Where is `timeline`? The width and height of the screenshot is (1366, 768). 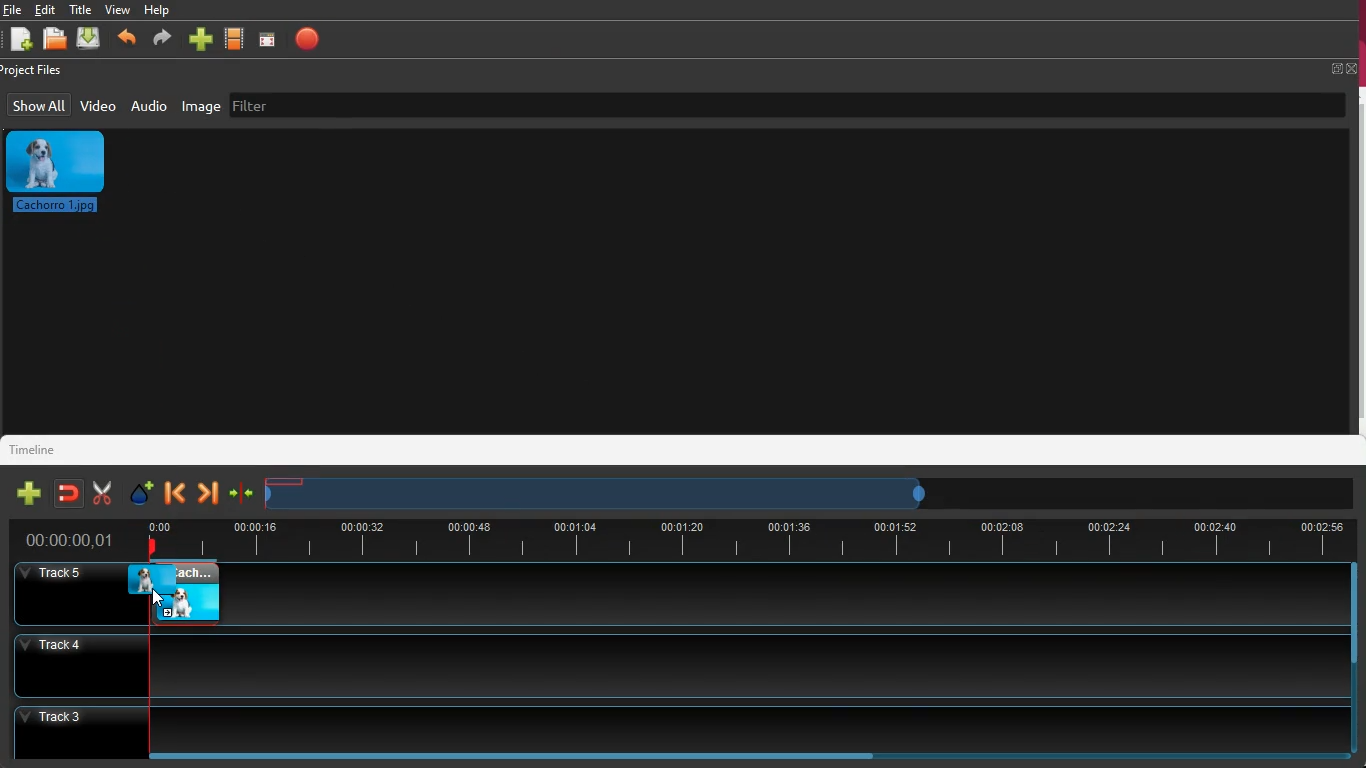 timeline is located at coordinates (36, 449).